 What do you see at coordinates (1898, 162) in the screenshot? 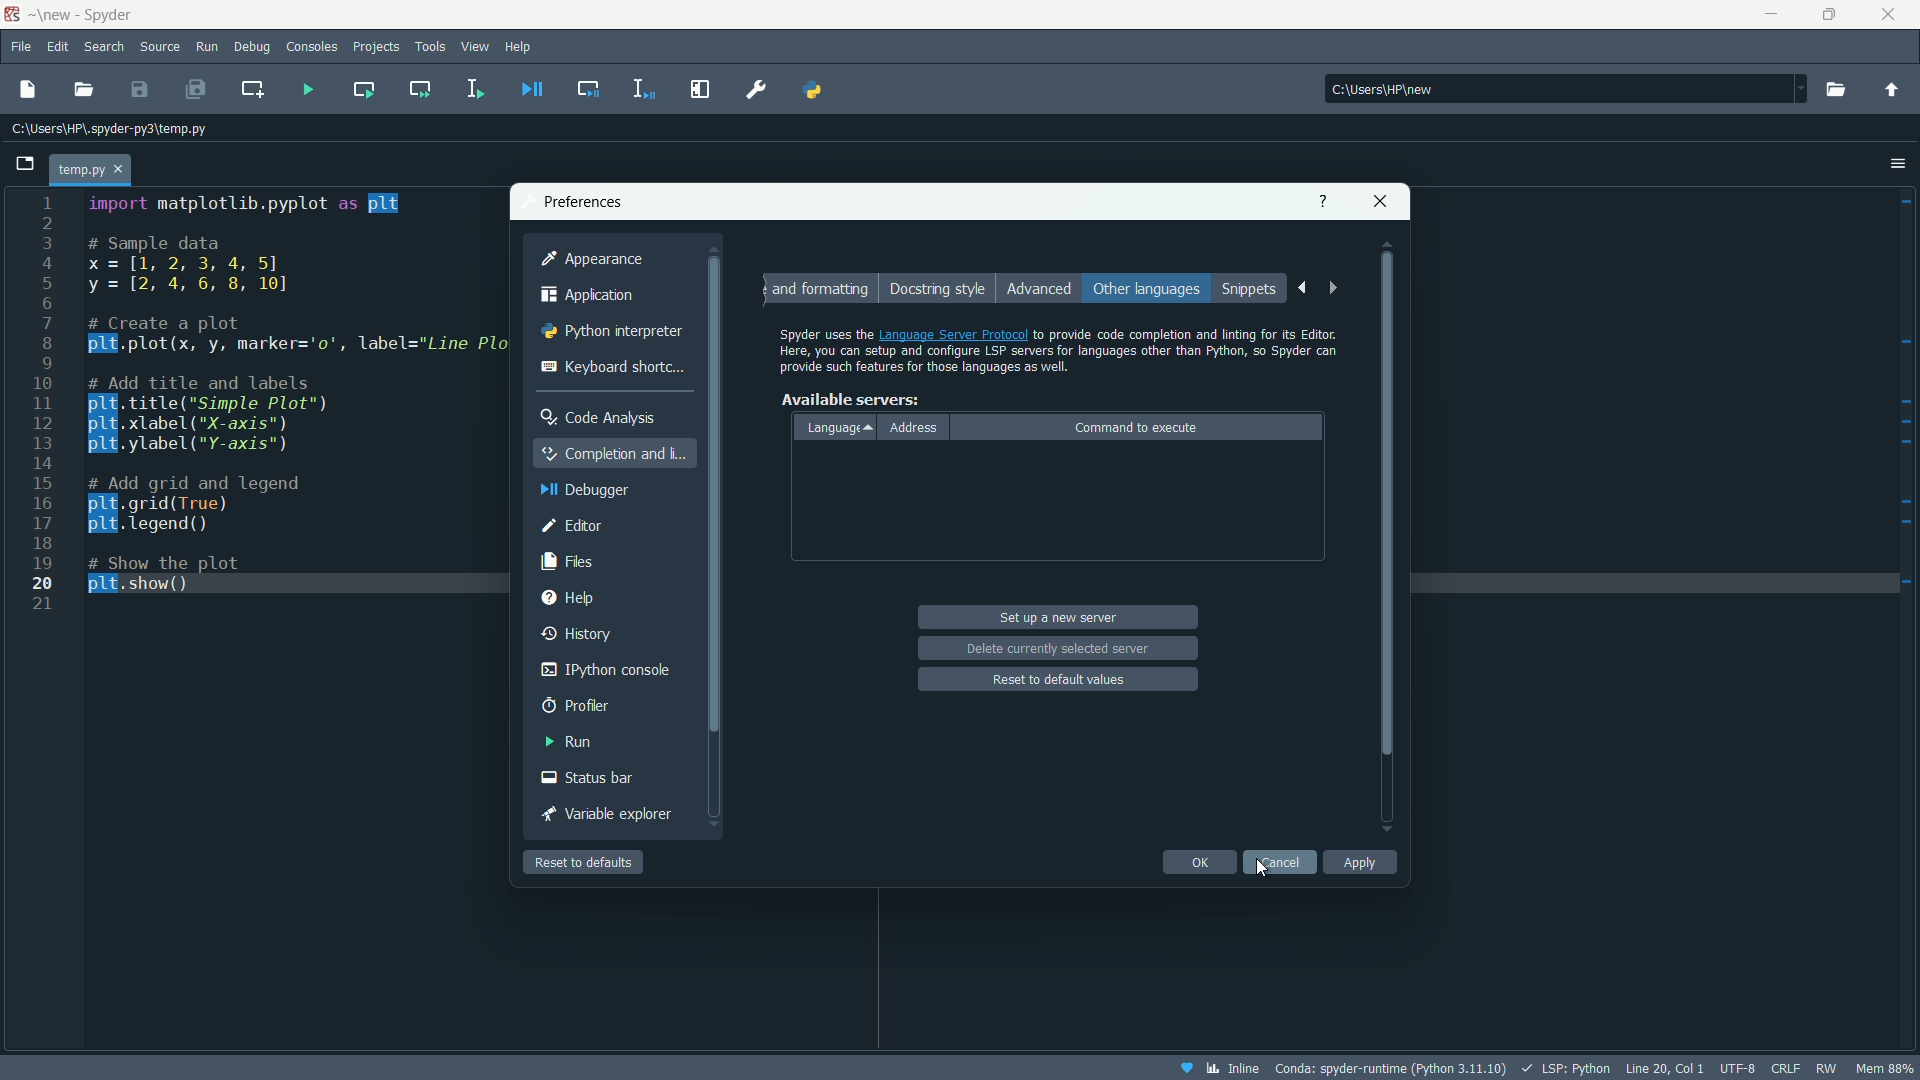
I see `options` at bounding box center [1898, 162].